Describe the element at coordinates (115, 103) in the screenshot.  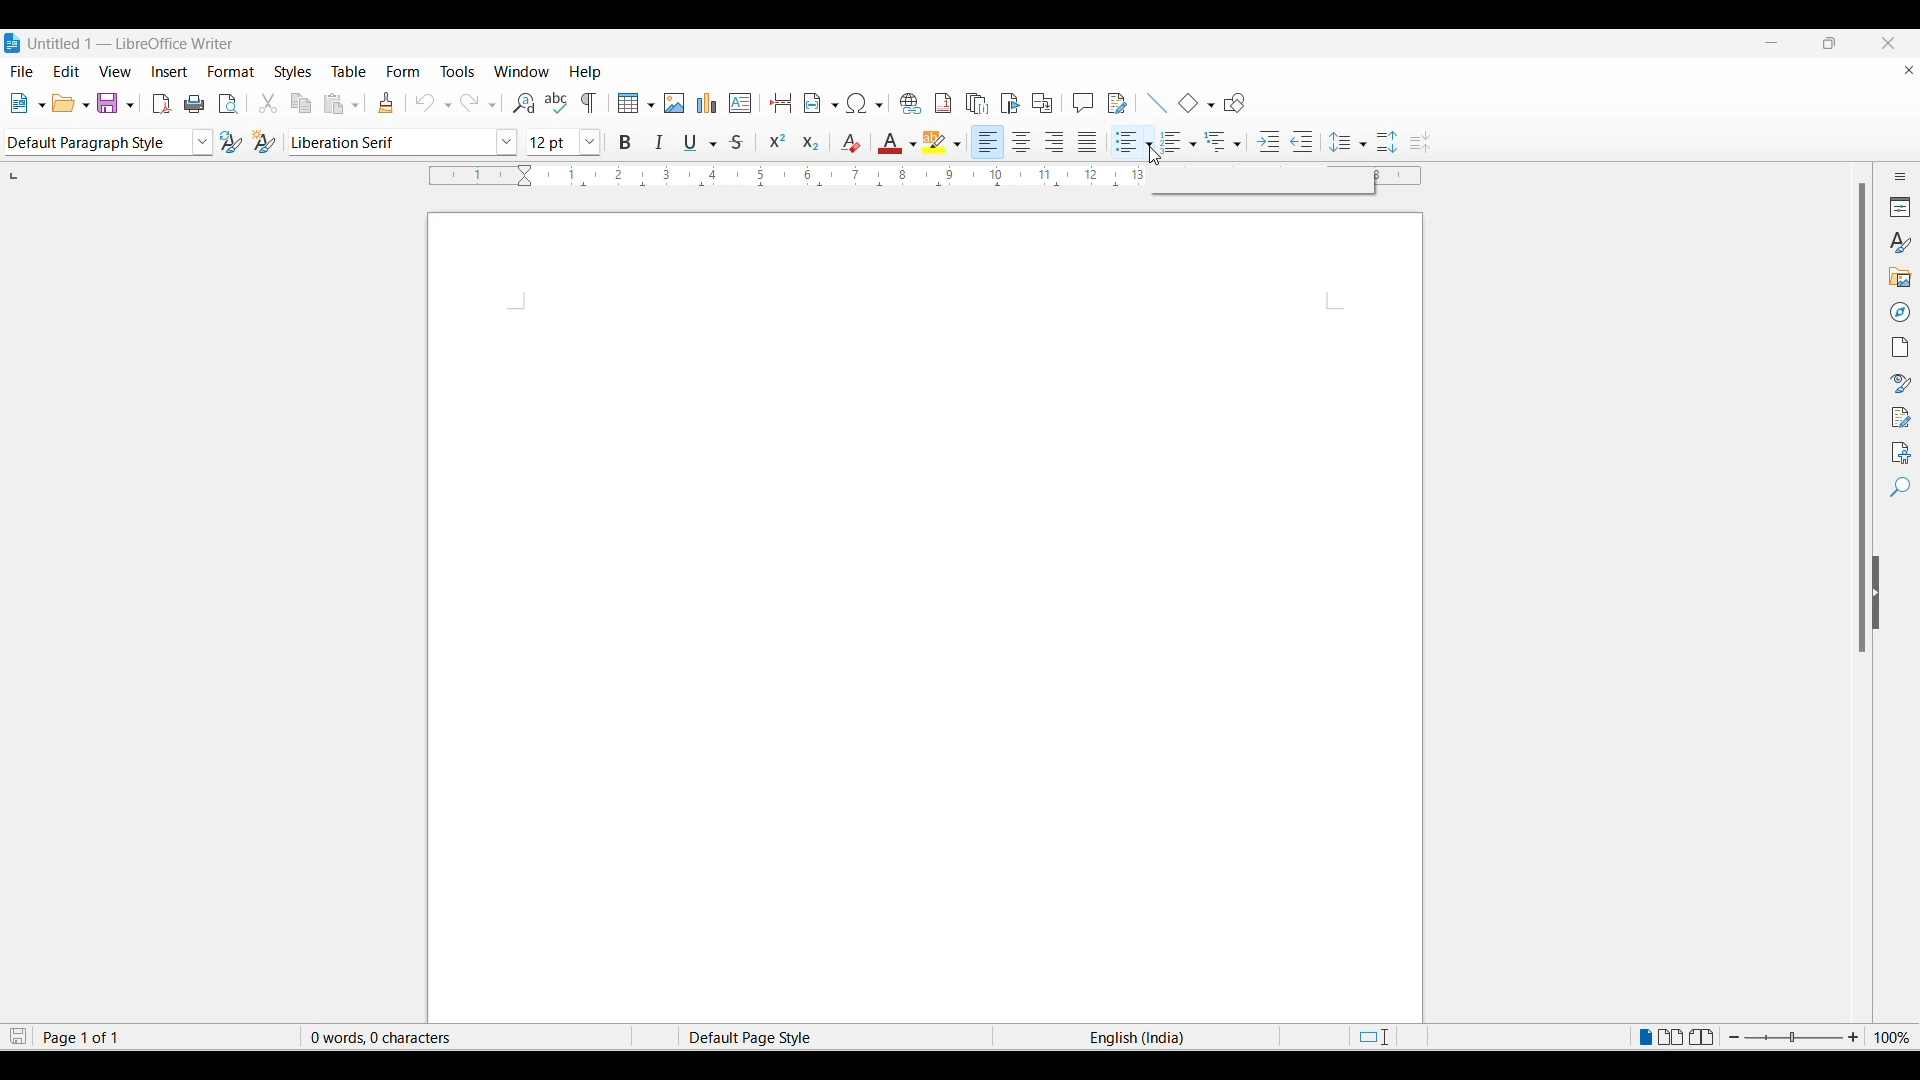
I see `save document` at that location.